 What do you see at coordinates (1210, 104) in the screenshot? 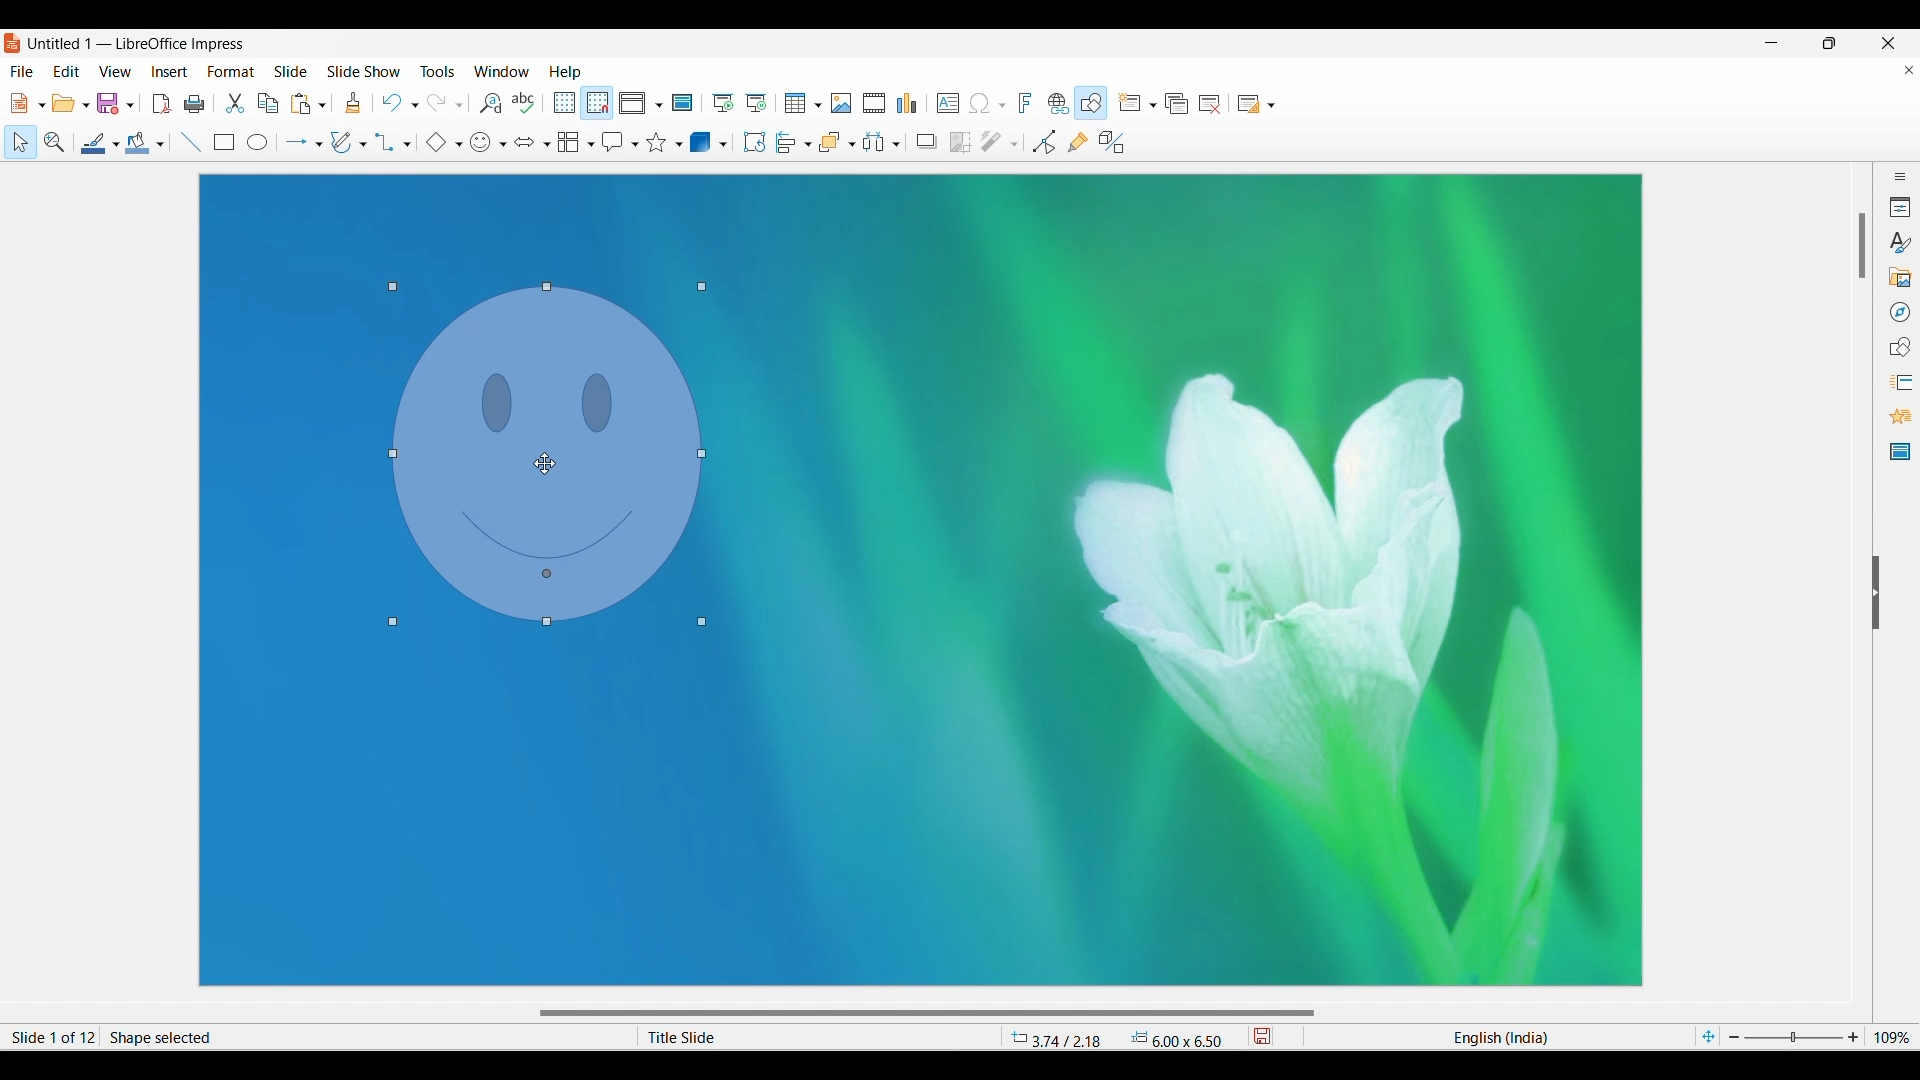
I see `Delete slide` at bounding box center [1210, 104].